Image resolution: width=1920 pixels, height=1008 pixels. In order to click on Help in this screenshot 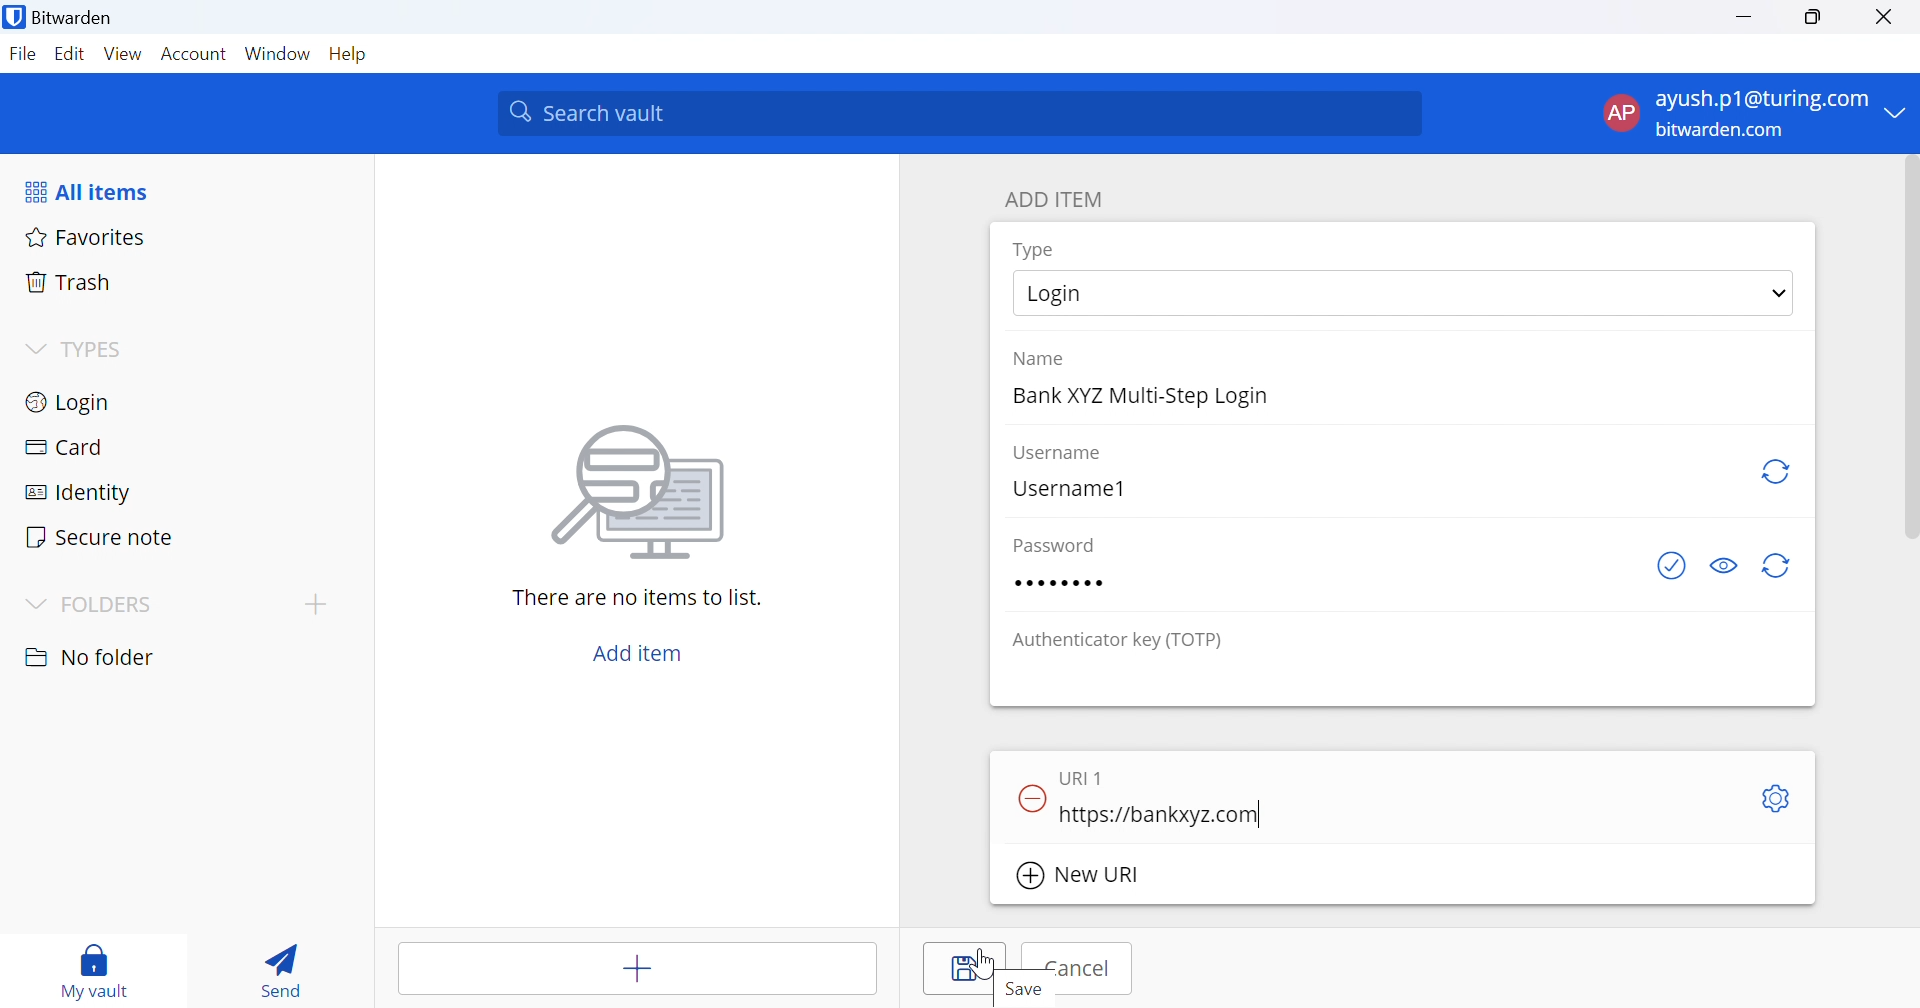, I will do `click(349, 56)`.